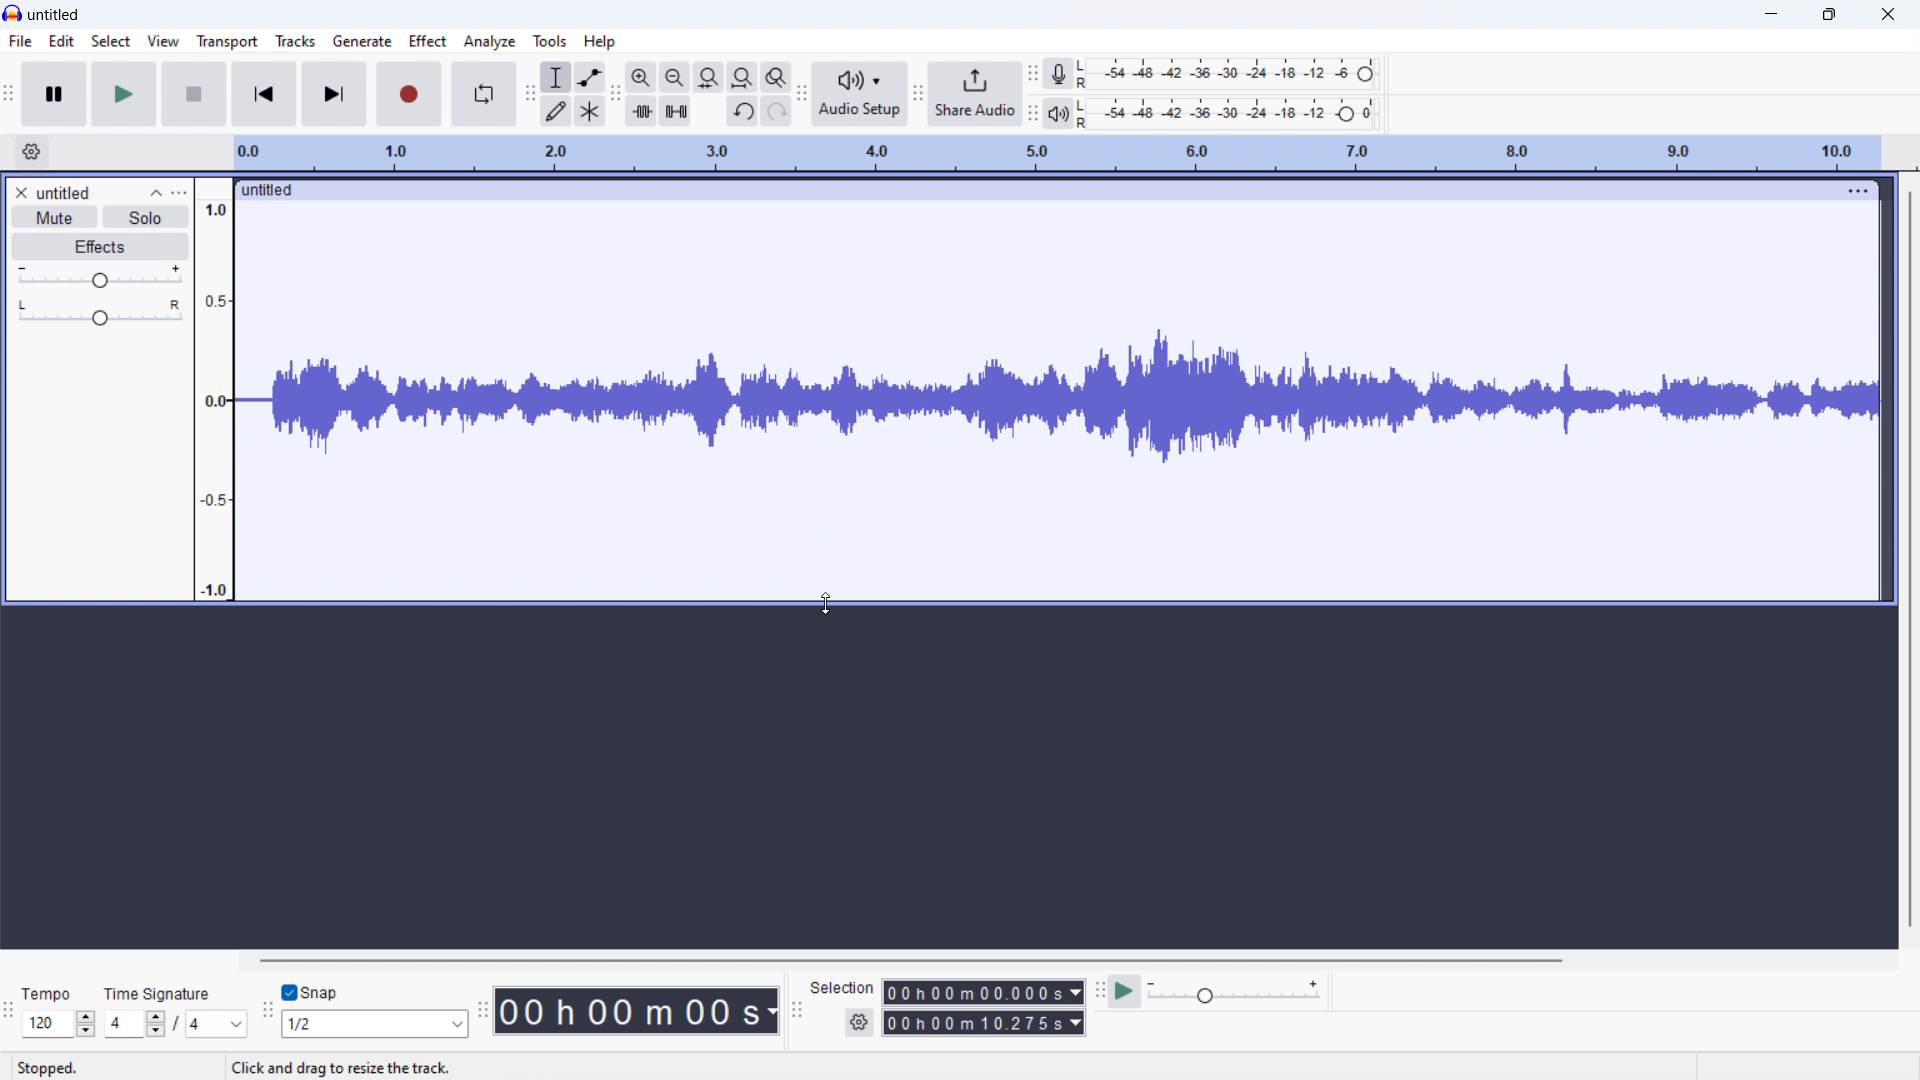 The height and width of the screenshot is (1080, 1920). What do you see at coordinates (227, 41) in the screenshot?
I see `transport` at bounding box center [227, 41].